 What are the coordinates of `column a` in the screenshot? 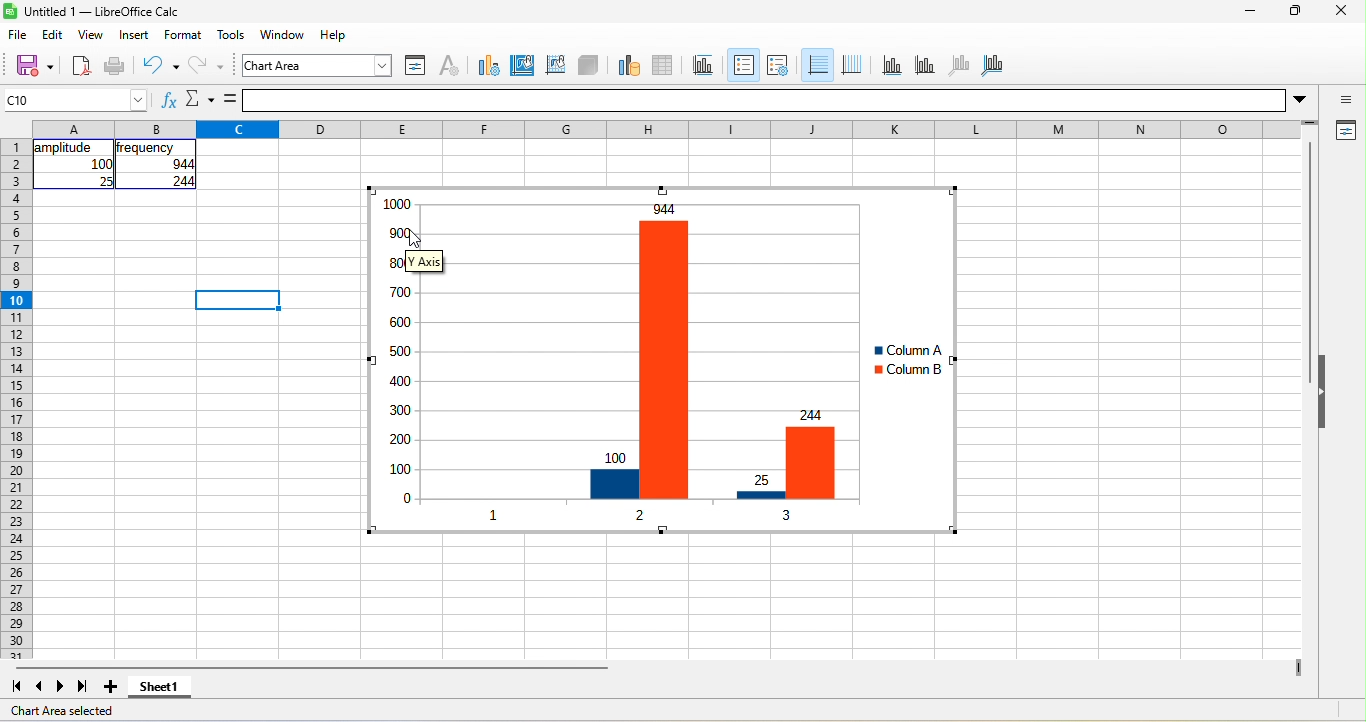 It's located at (903, 351).